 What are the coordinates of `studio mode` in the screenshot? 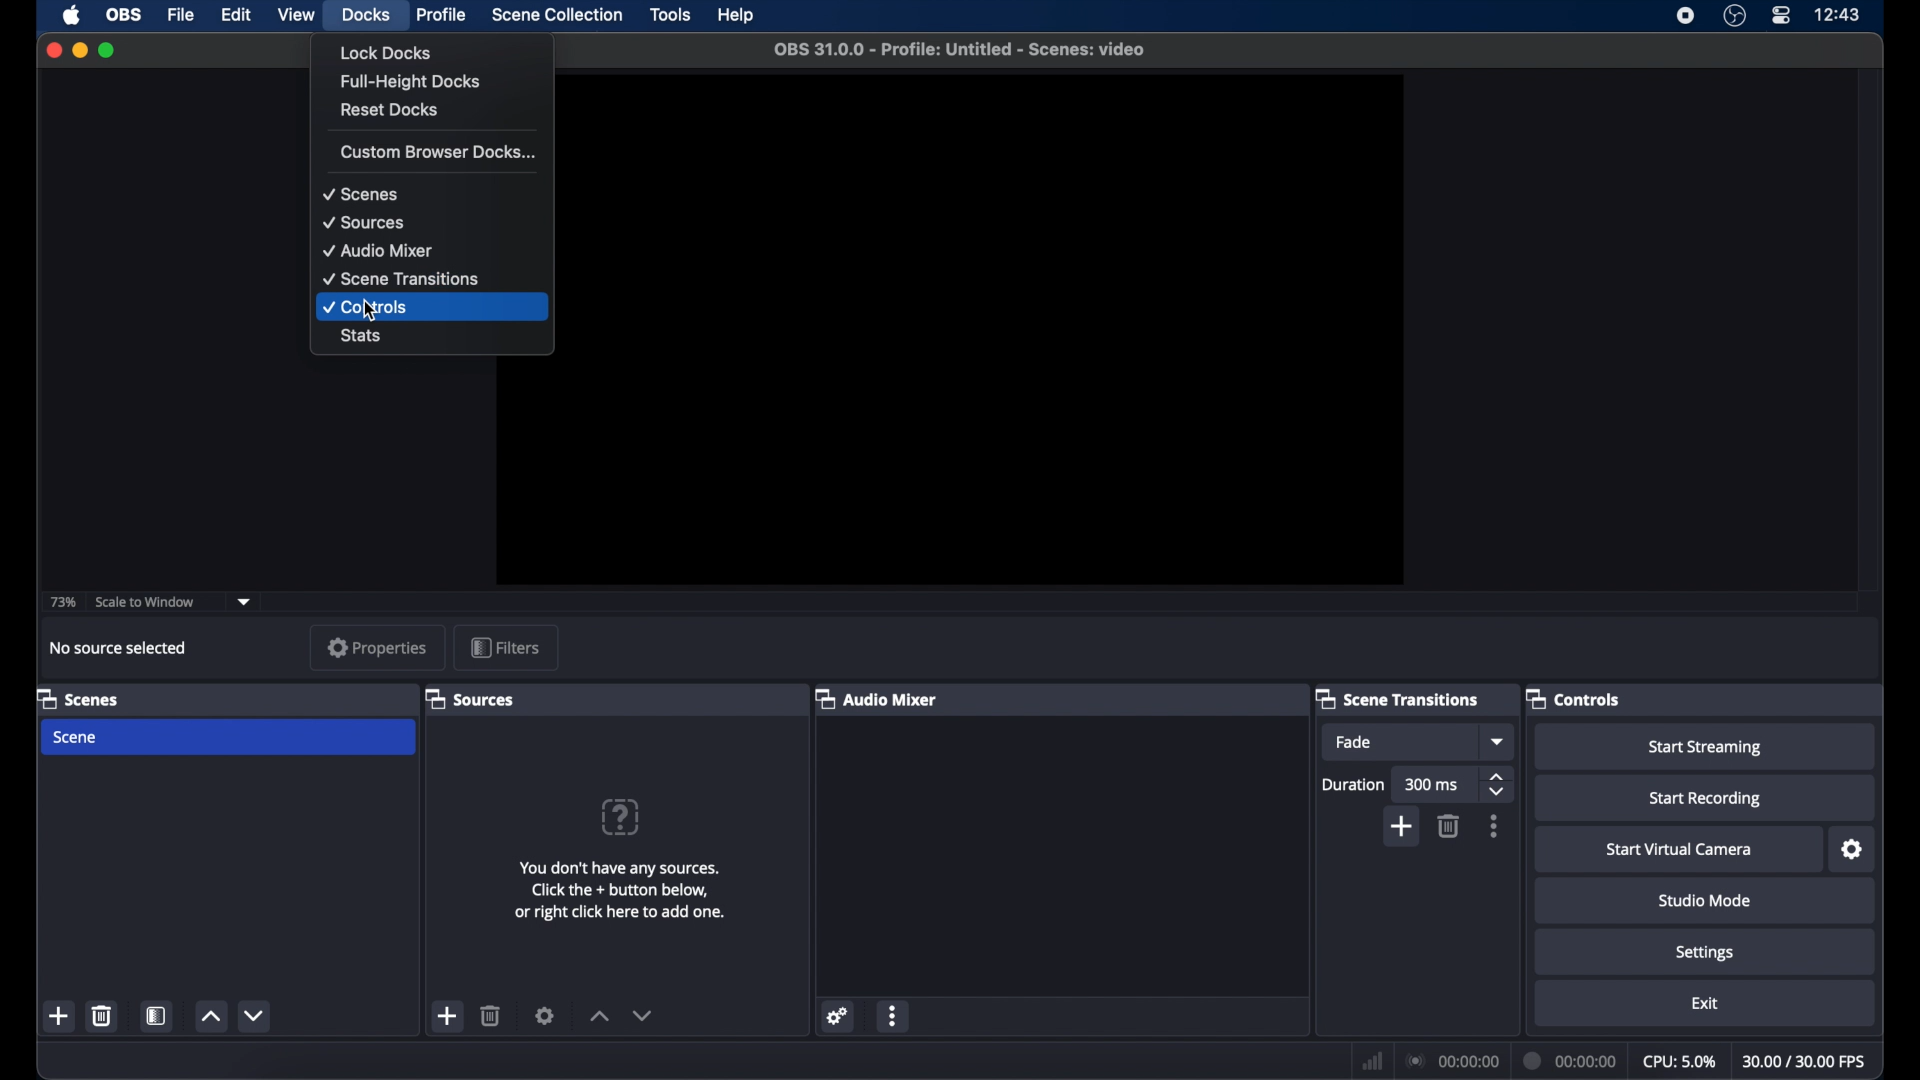 It's located at (1704, 901).